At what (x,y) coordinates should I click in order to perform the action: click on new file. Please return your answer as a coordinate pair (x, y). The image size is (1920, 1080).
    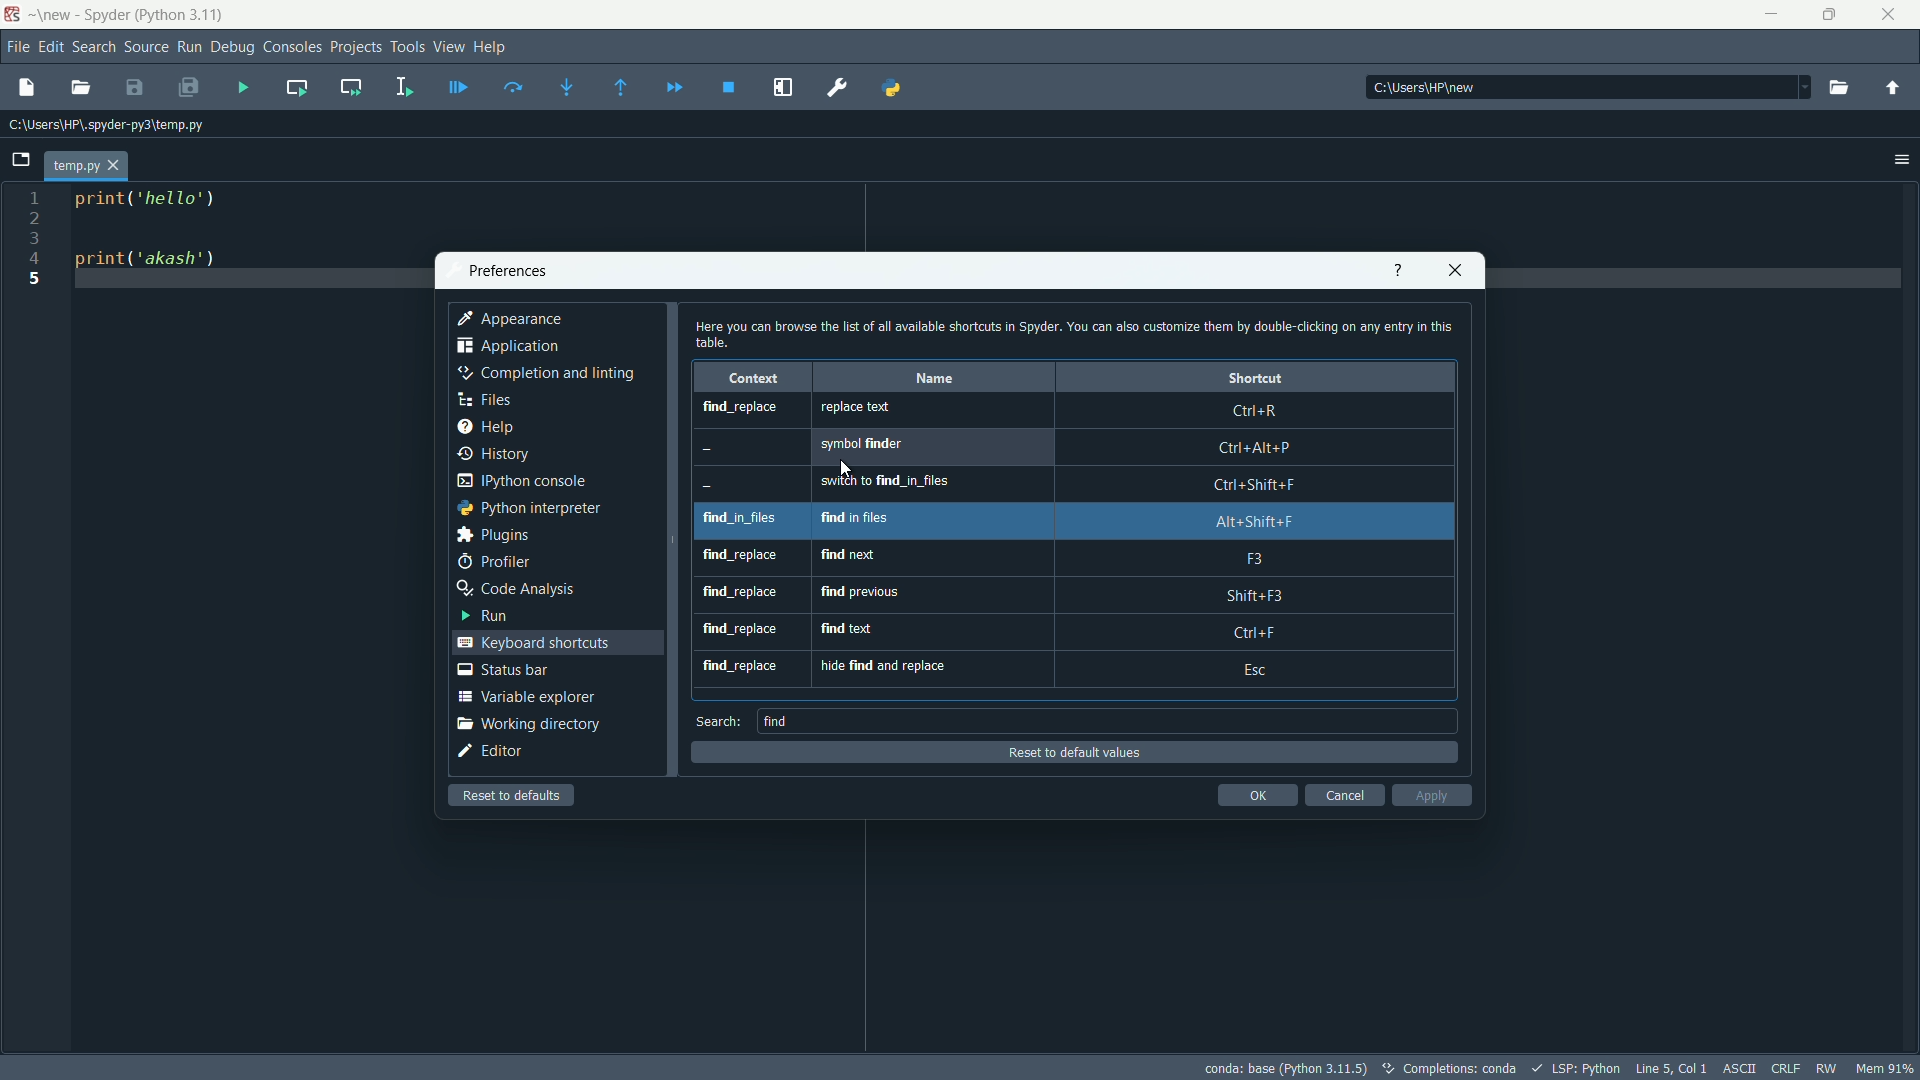
    Looking at the image, I should click on (28, 90).